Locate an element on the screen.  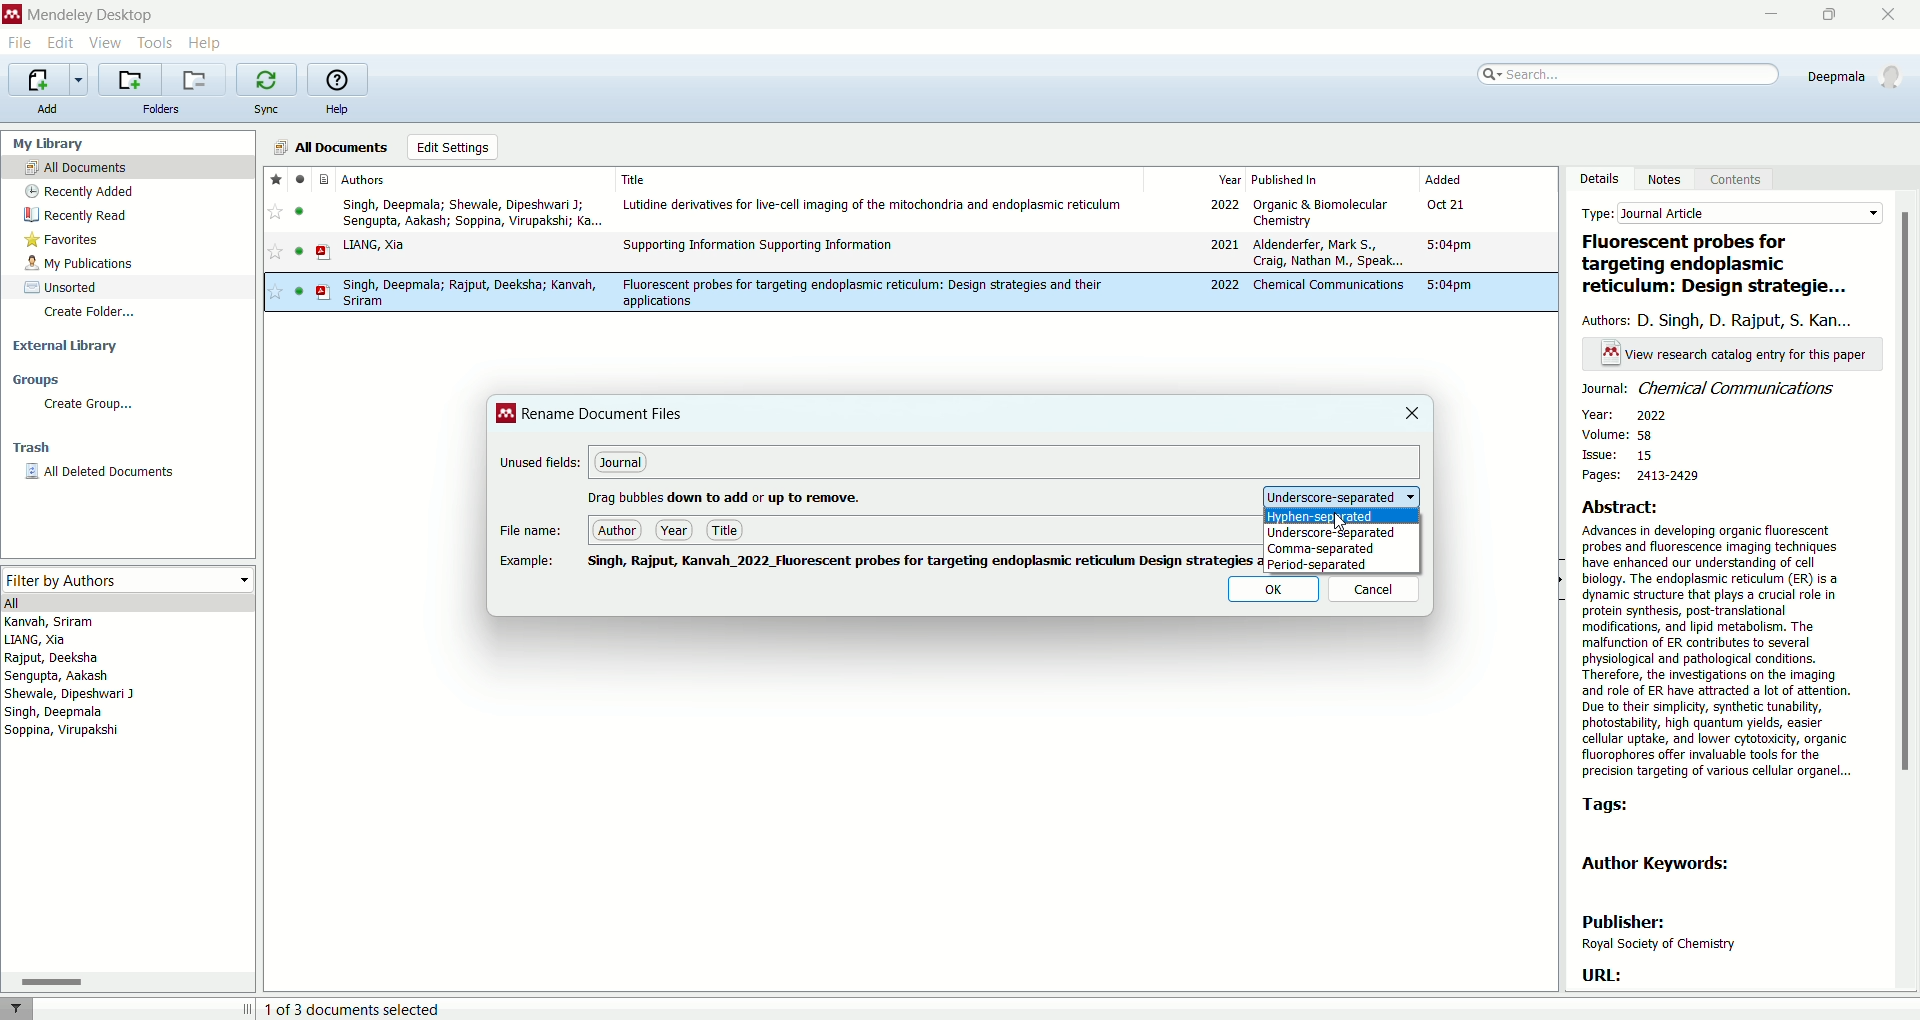
tools is located at coordinates (157, 44).